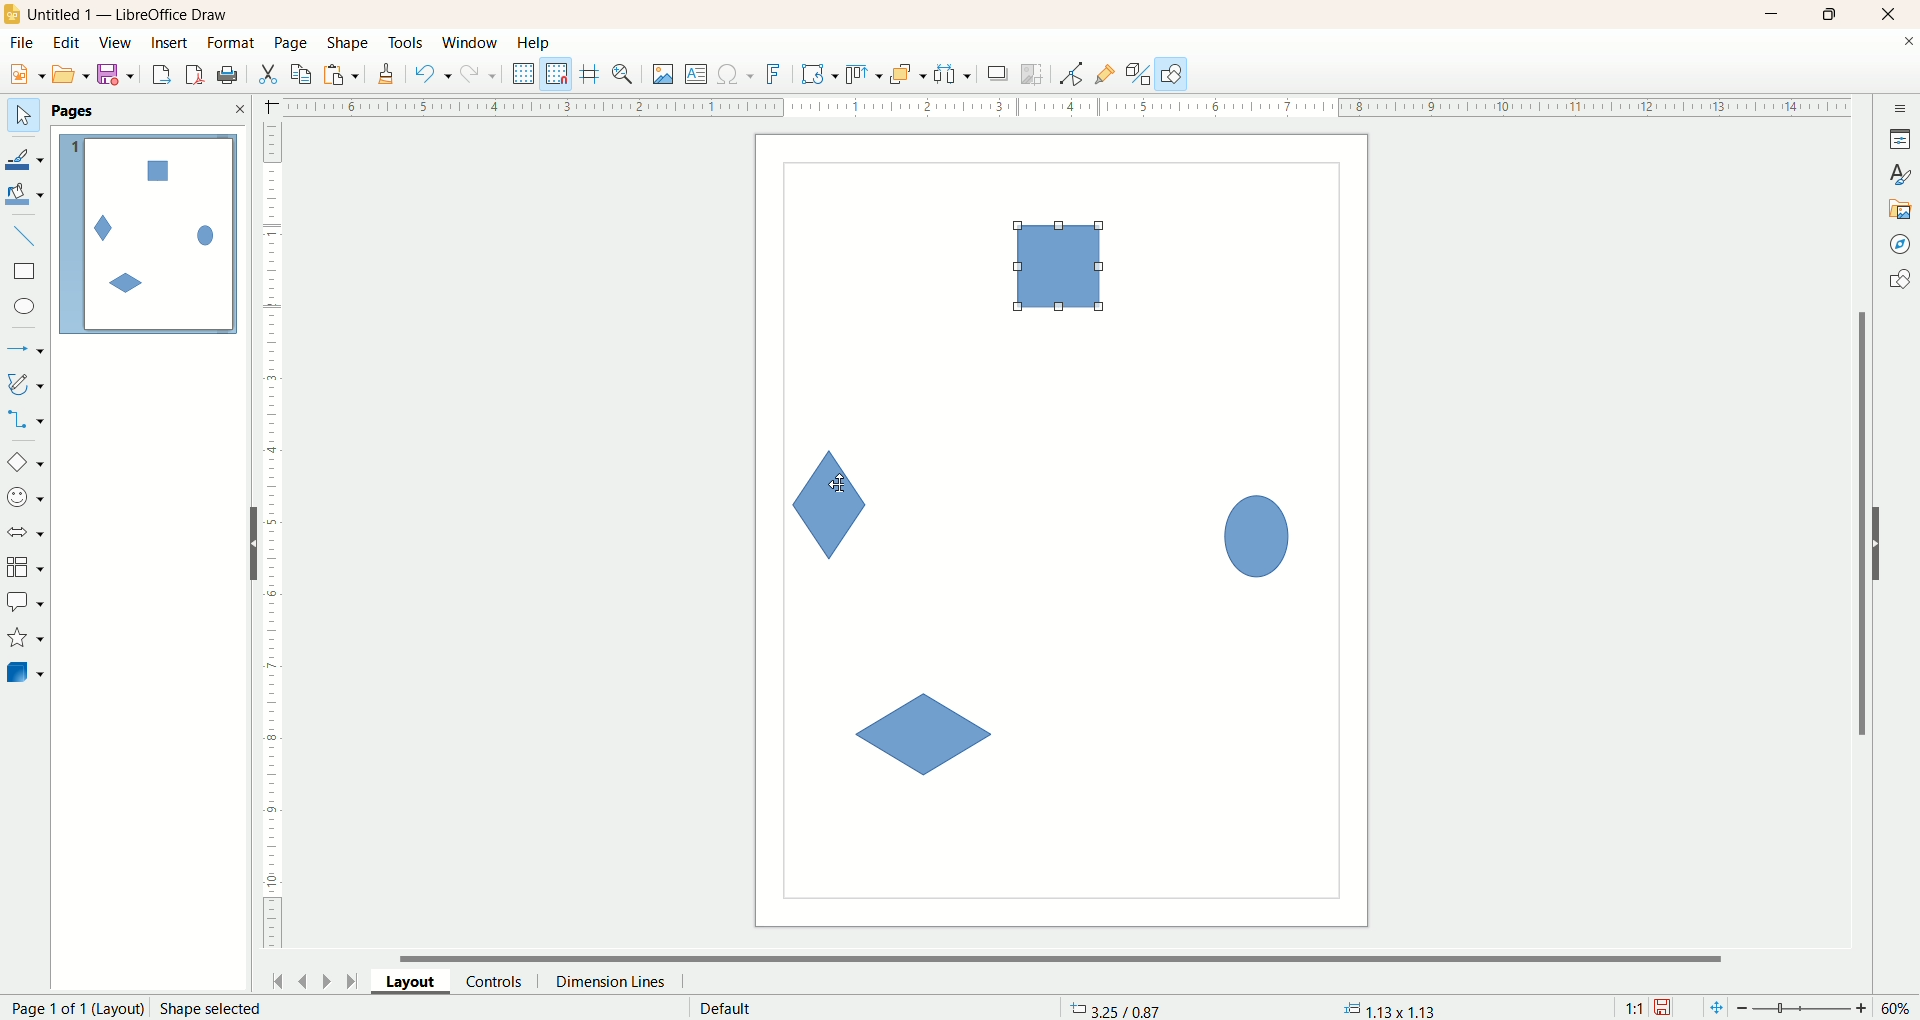 The width and height of the screenshot is (1920, 1020). Describe the element at coordinates (27, 384) in the screenshot. I see `curves and polygon` at that location.